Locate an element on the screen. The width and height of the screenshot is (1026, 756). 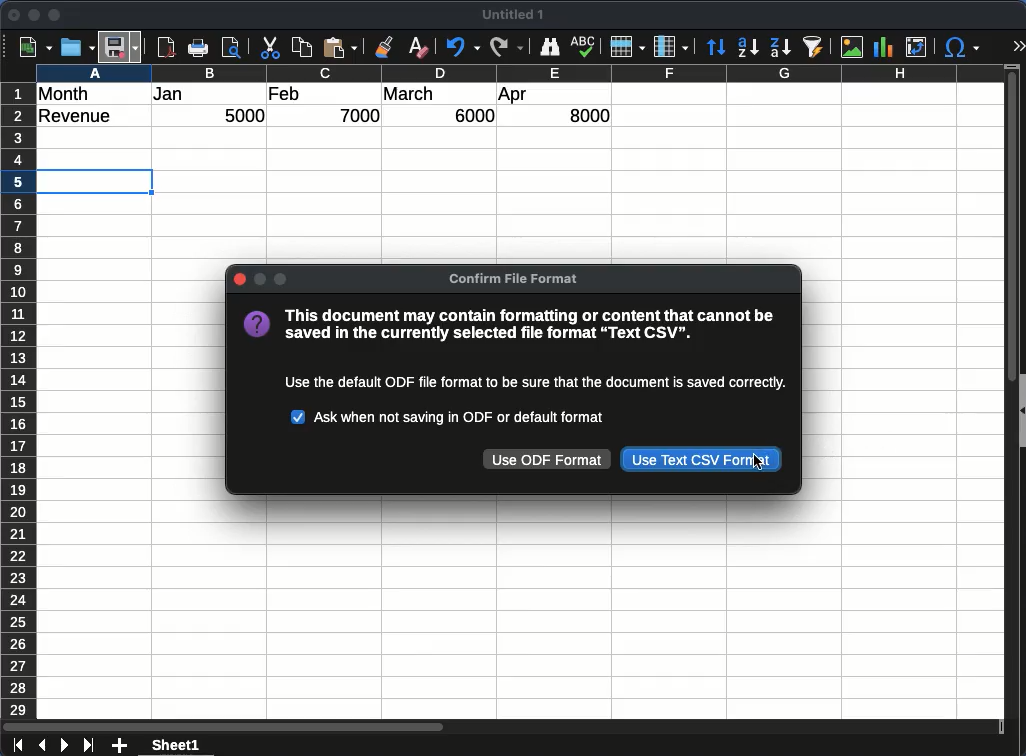
spell check is located at coordinates (584, 48).